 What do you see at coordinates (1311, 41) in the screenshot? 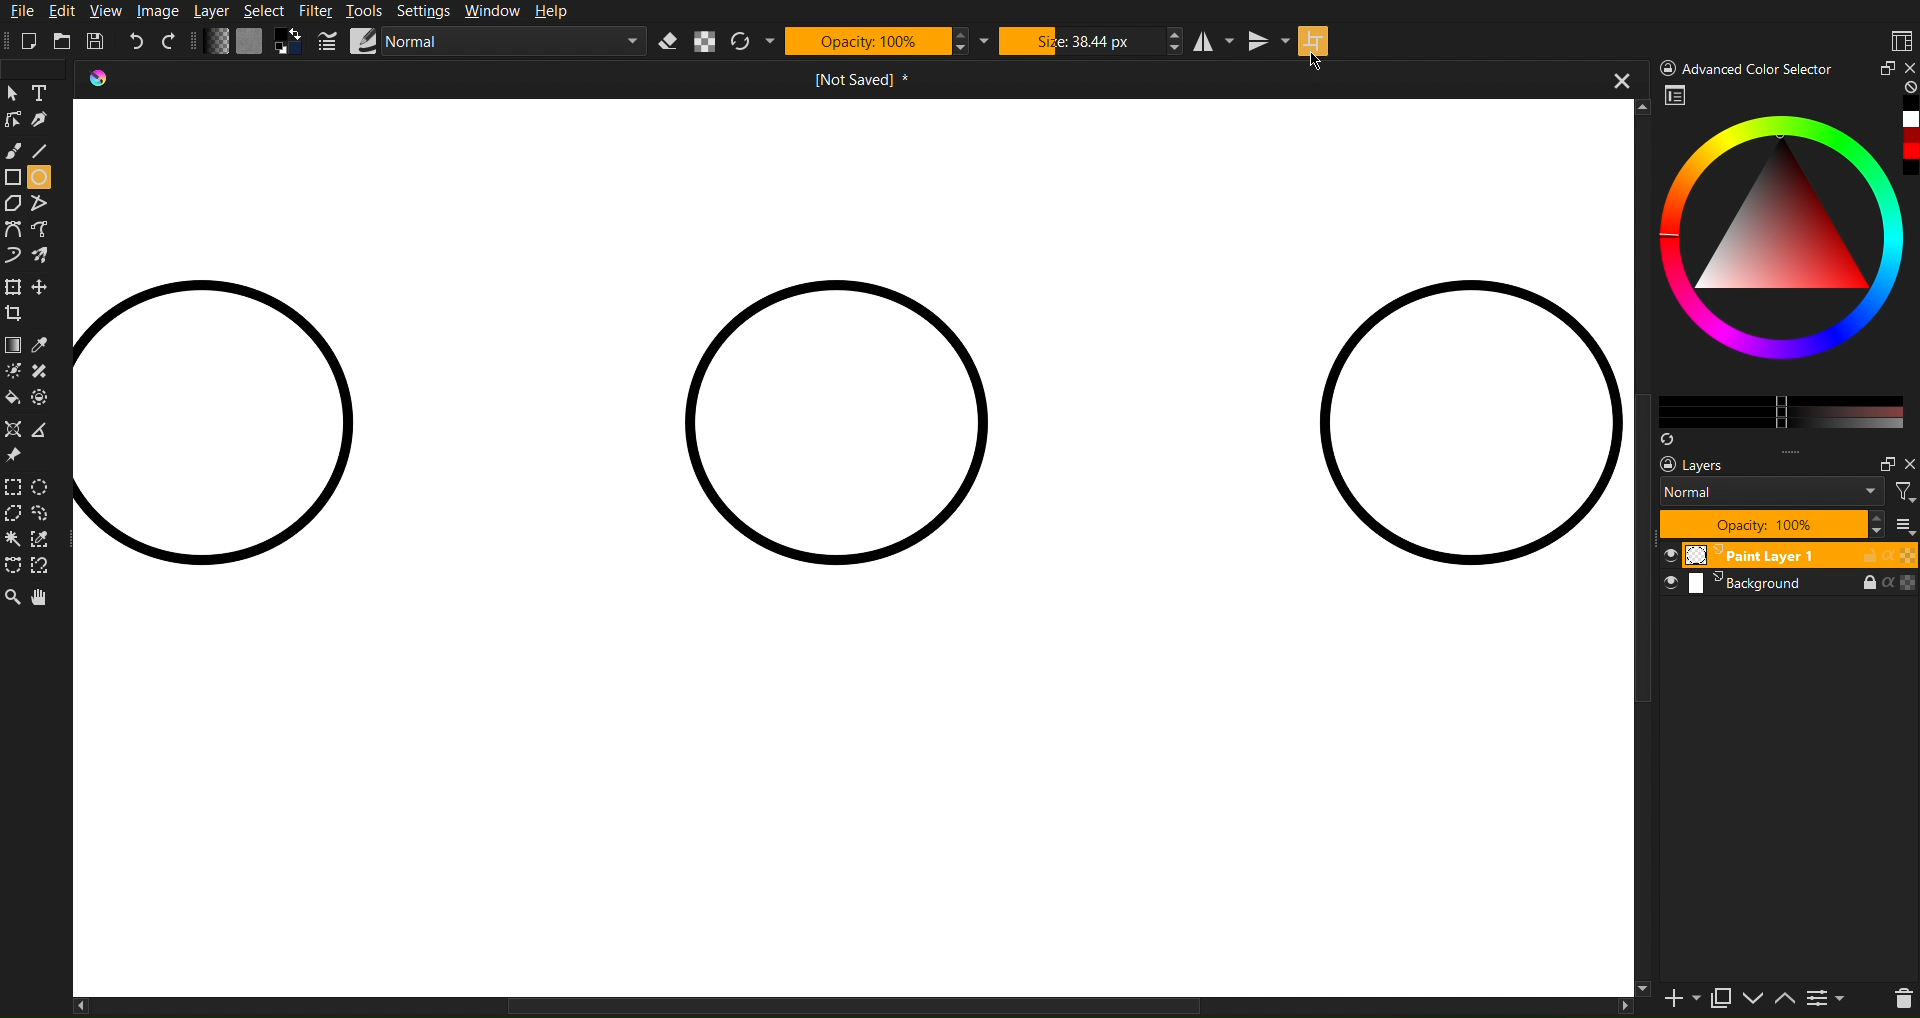
I see `Wraparound` at bounding box center [1311, 41].